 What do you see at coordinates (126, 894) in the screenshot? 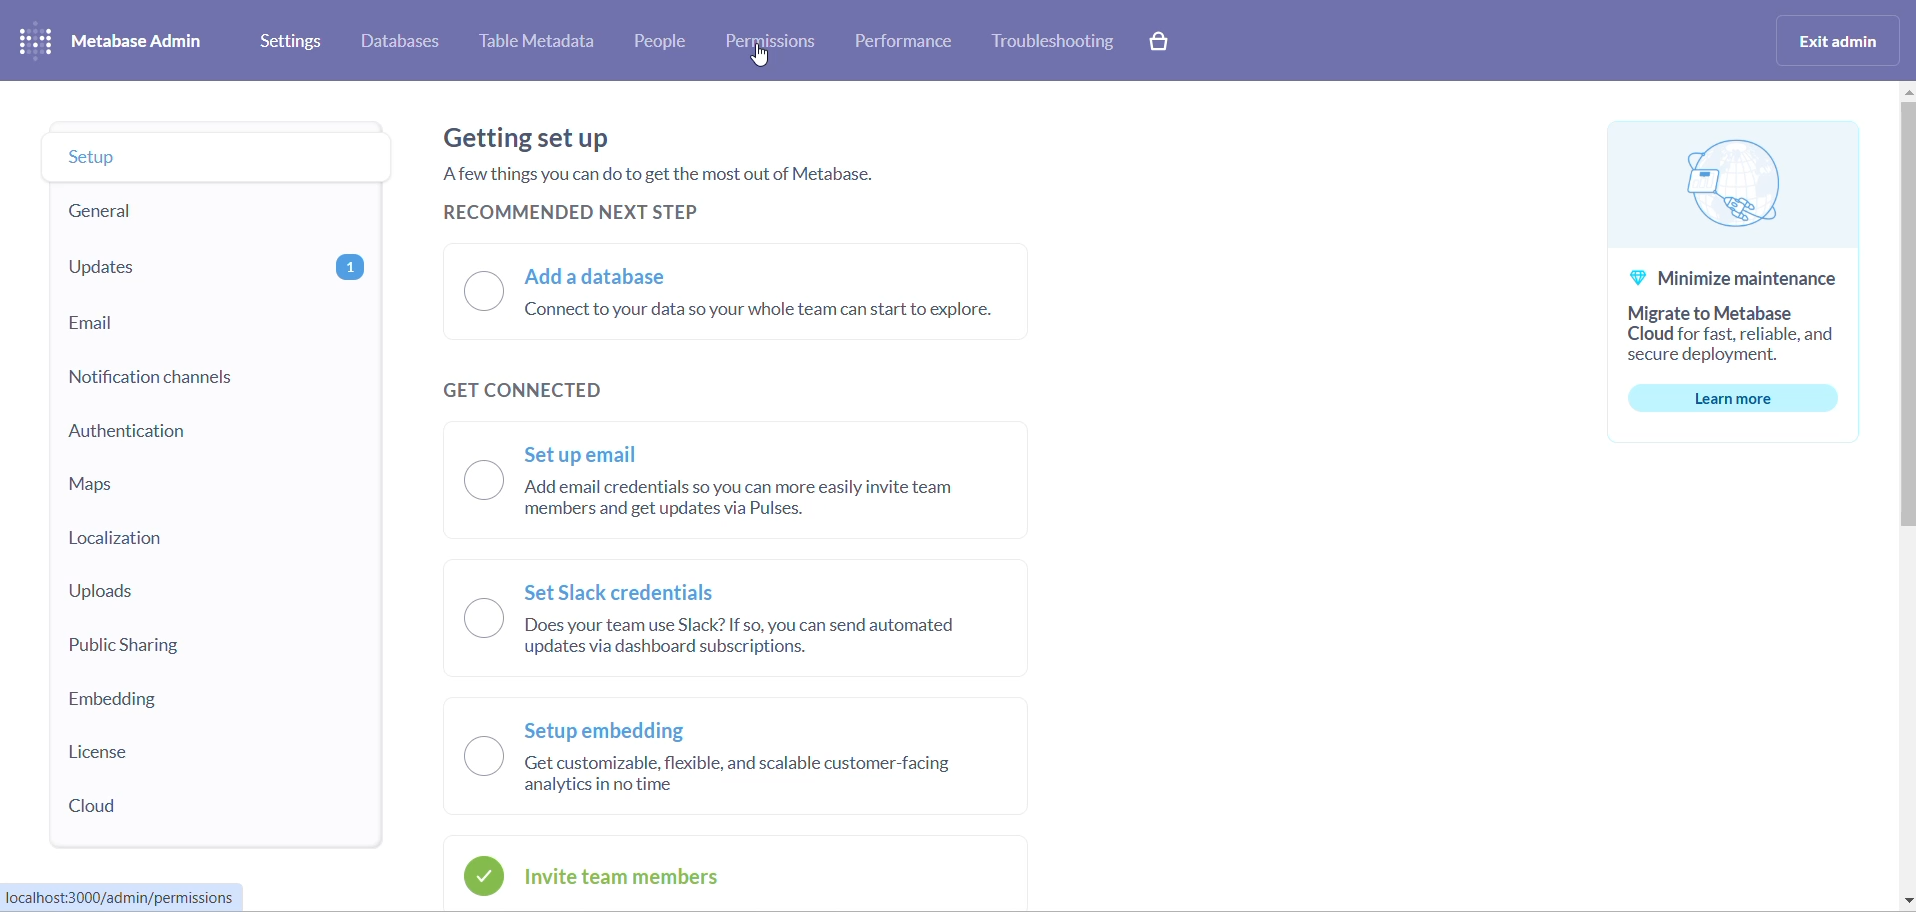
I see `URL` at bounding box center [126, 894].